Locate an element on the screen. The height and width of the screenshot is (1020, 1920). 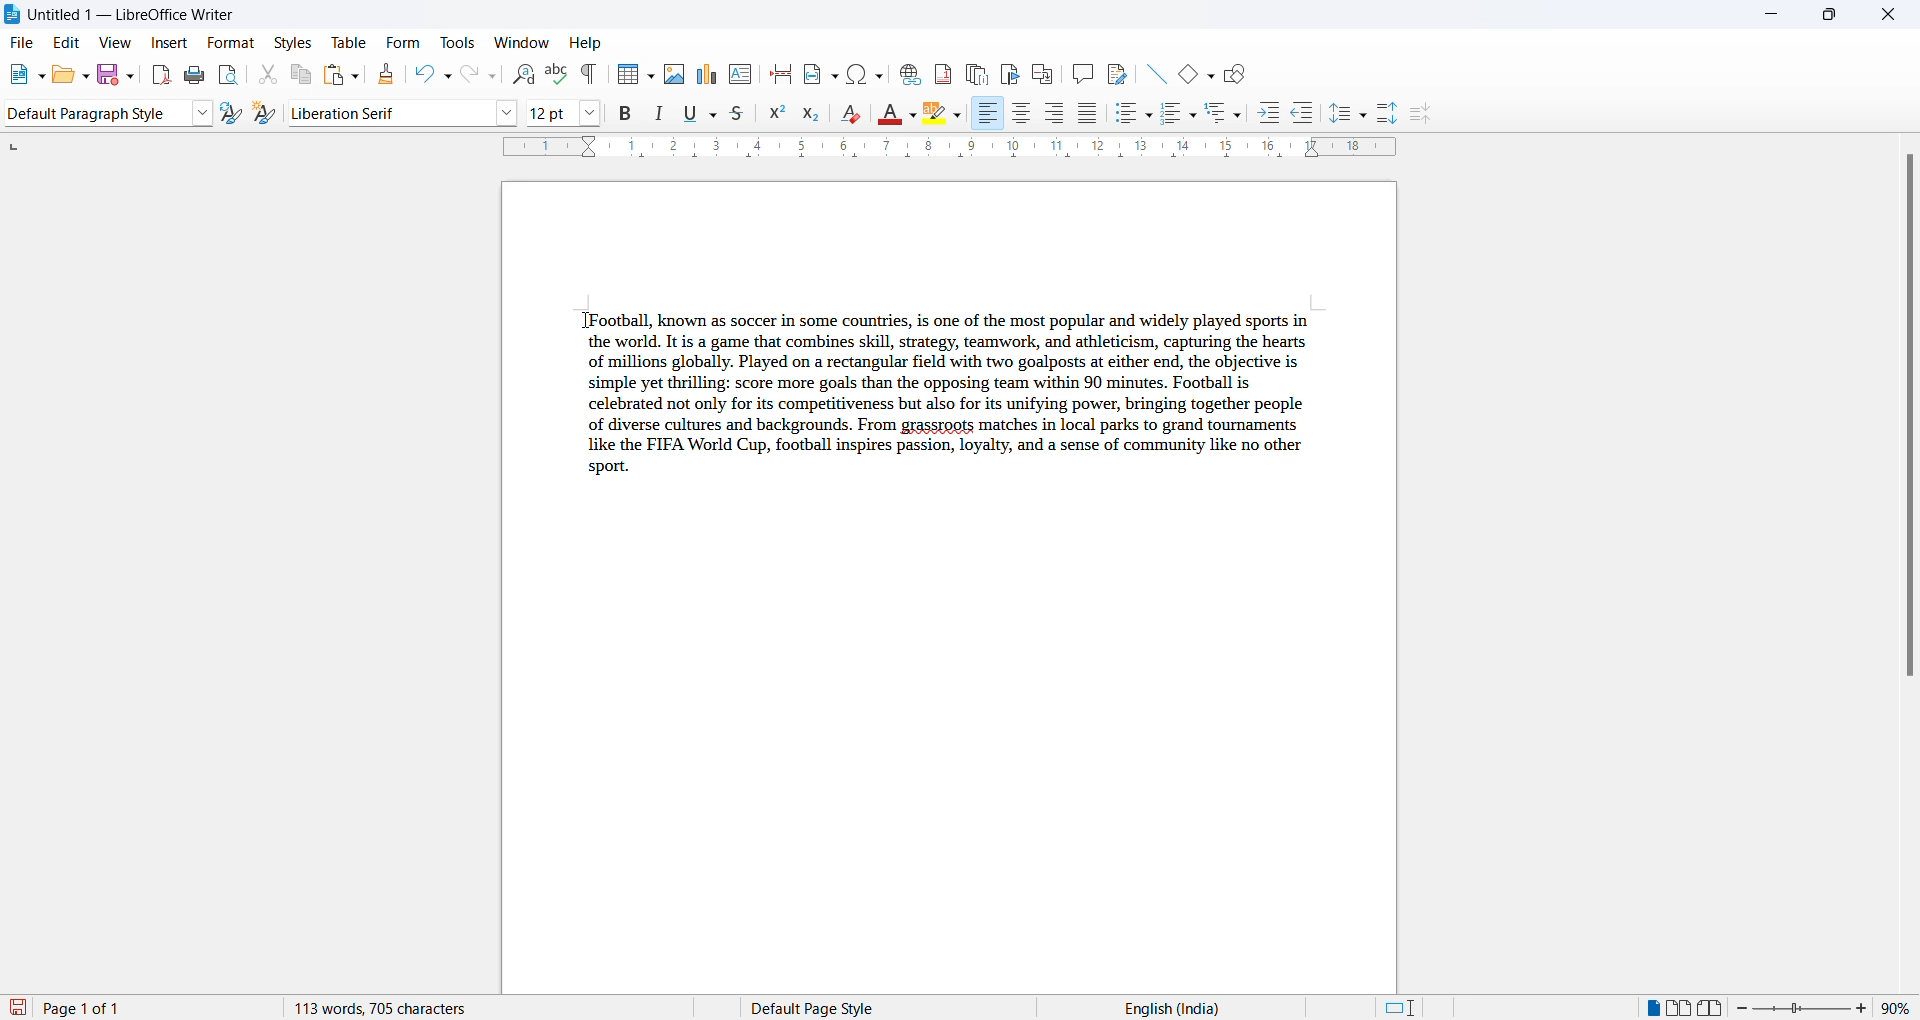
single page view is located at coordinates (1647, 1008).